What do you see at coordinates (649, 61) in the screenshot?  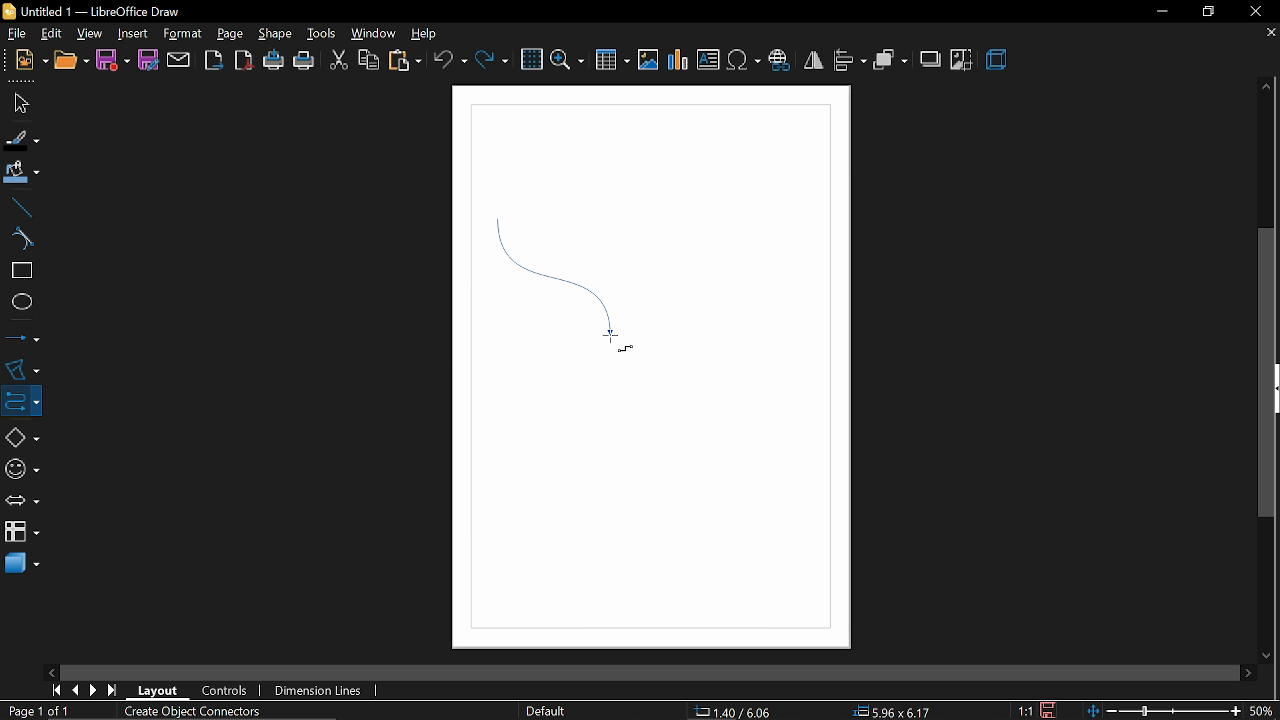 I see `Insert image` at bounding box center [649, 61].